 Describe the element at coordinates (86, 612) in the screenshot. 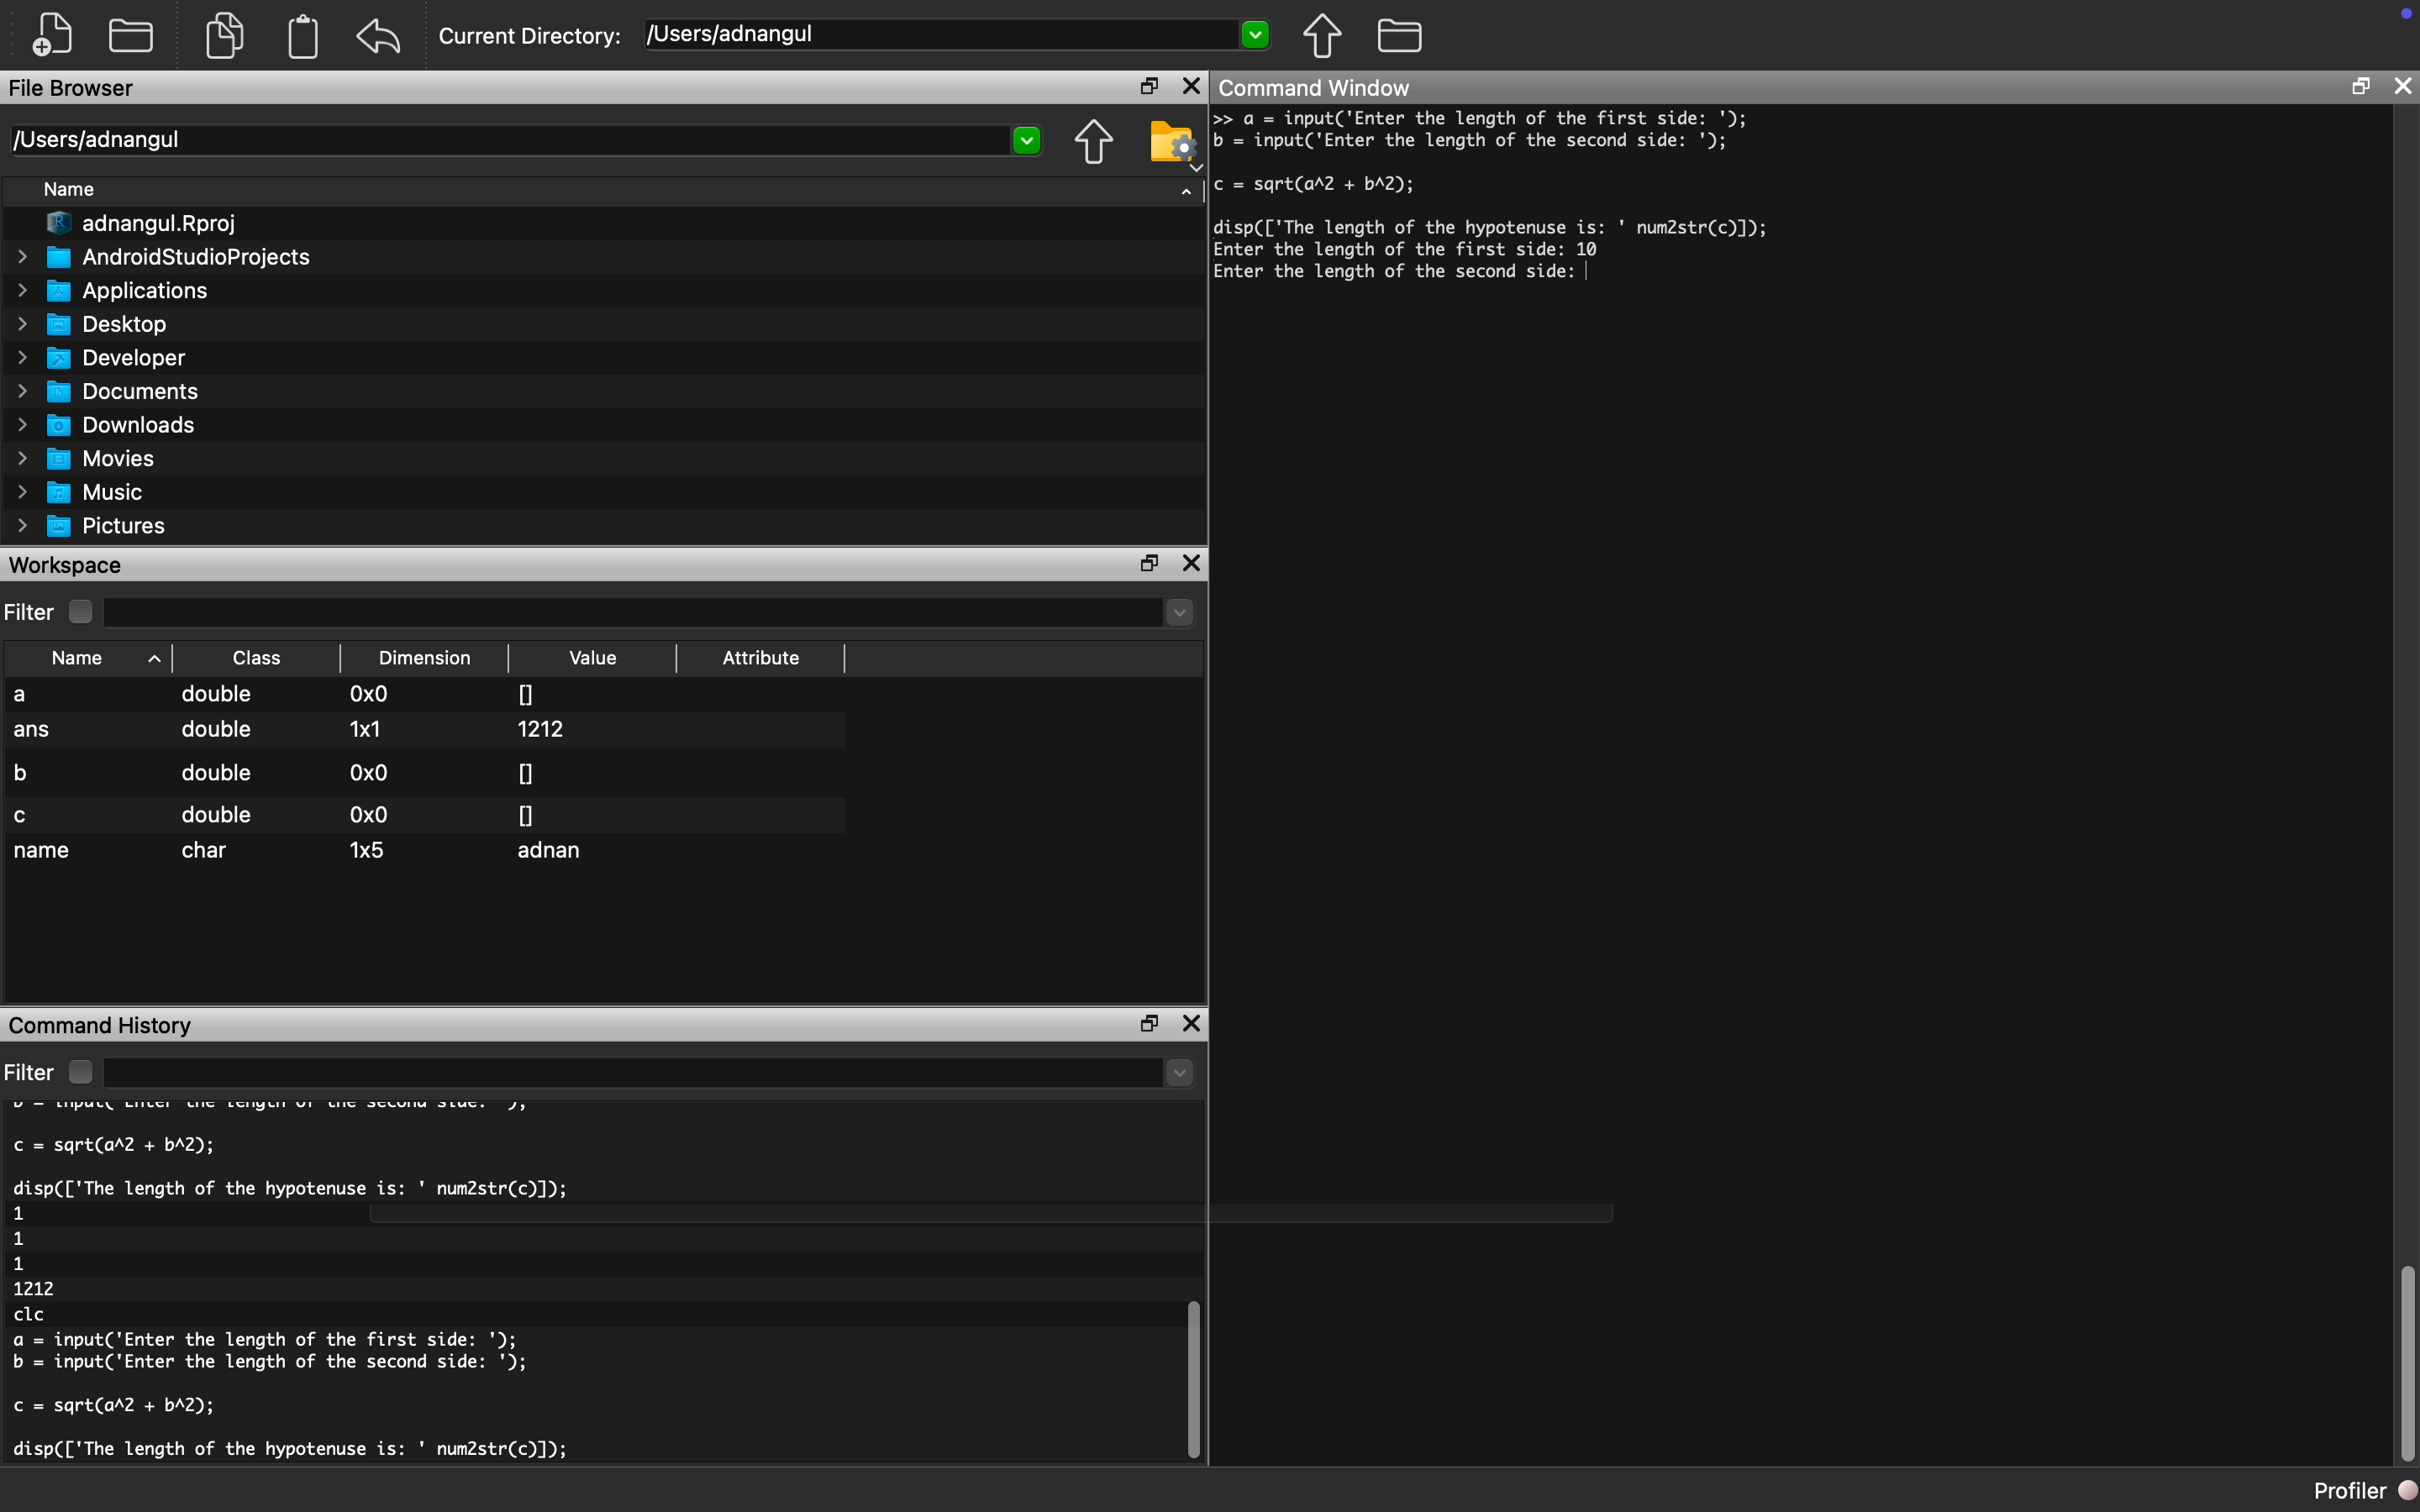

I see `checkbox` at that location.